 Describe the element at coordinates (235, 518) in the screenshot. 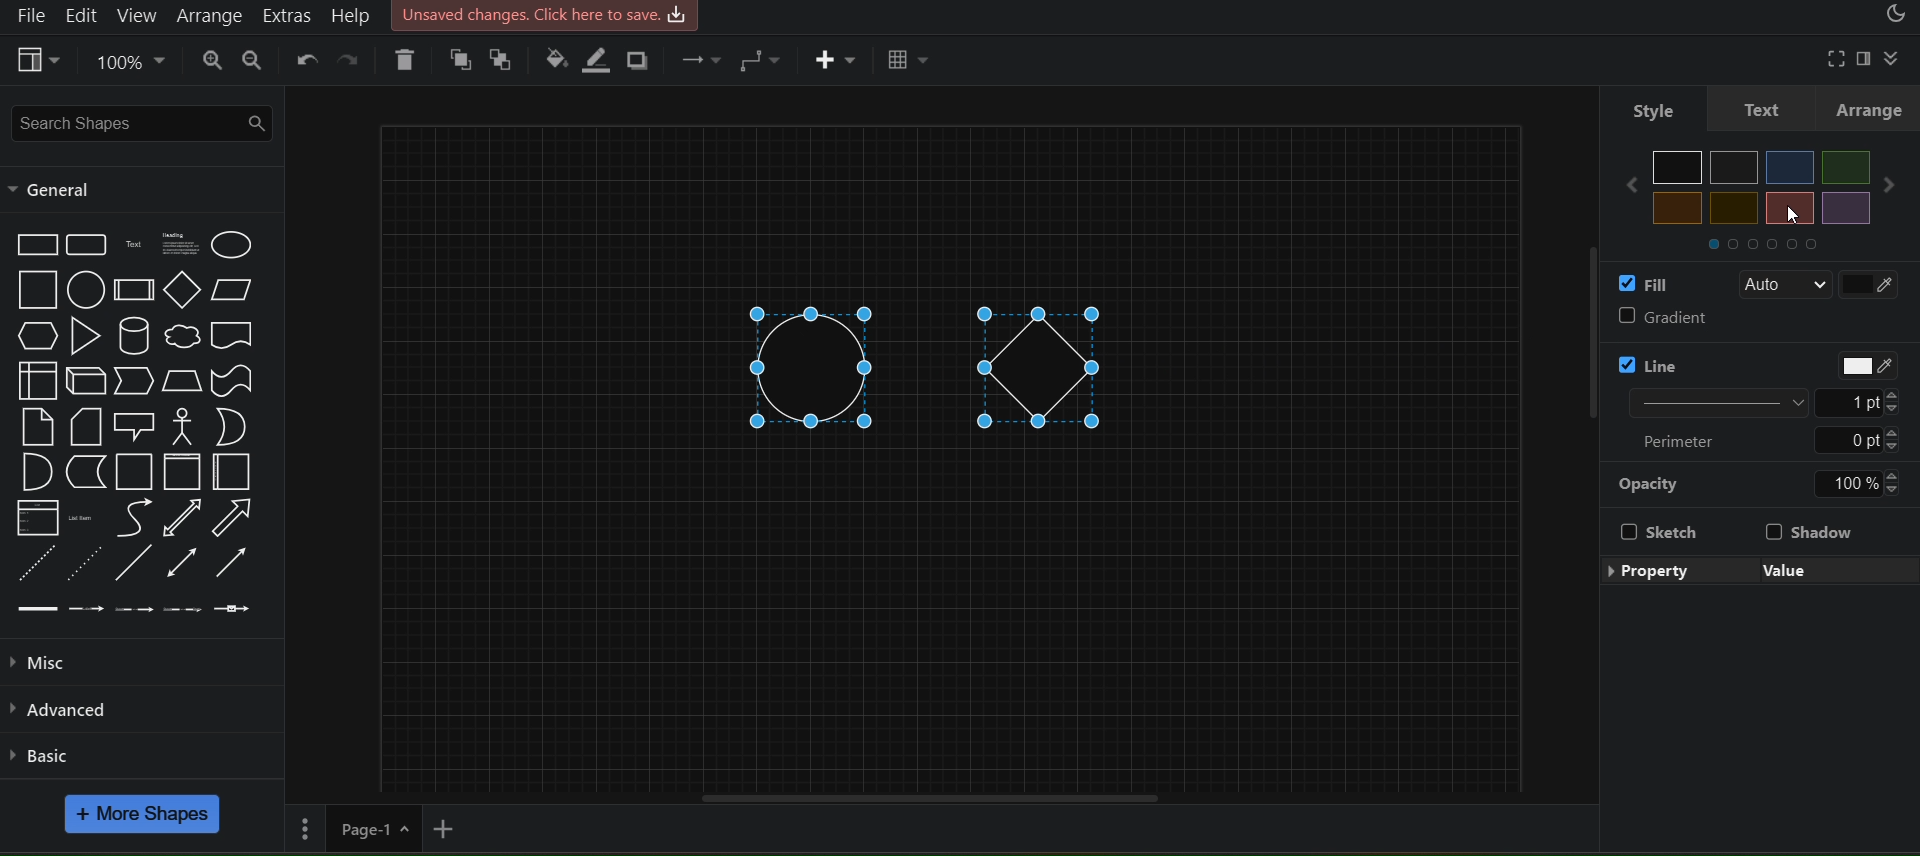

I see `Arrow` at that location.